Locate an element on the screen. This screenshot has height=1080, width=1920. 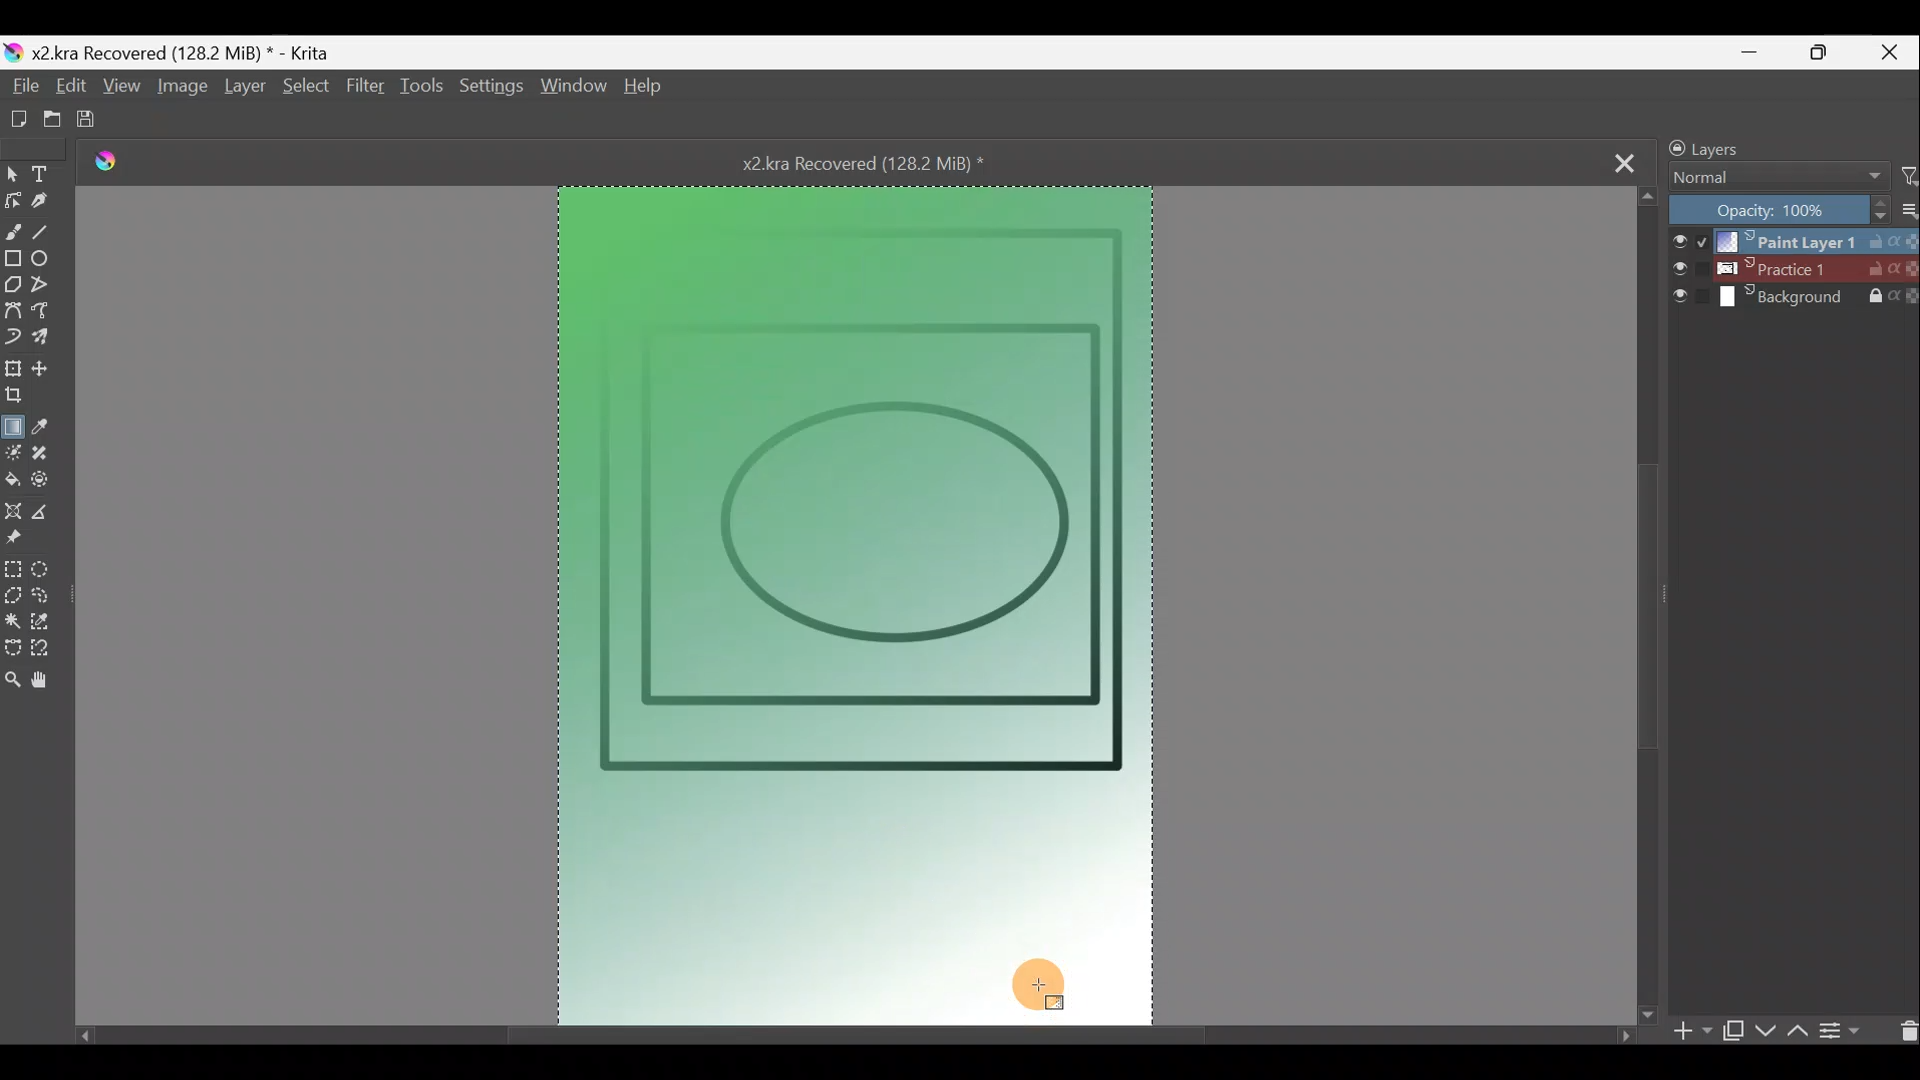
Canvas is located at coordinates (859, 598).